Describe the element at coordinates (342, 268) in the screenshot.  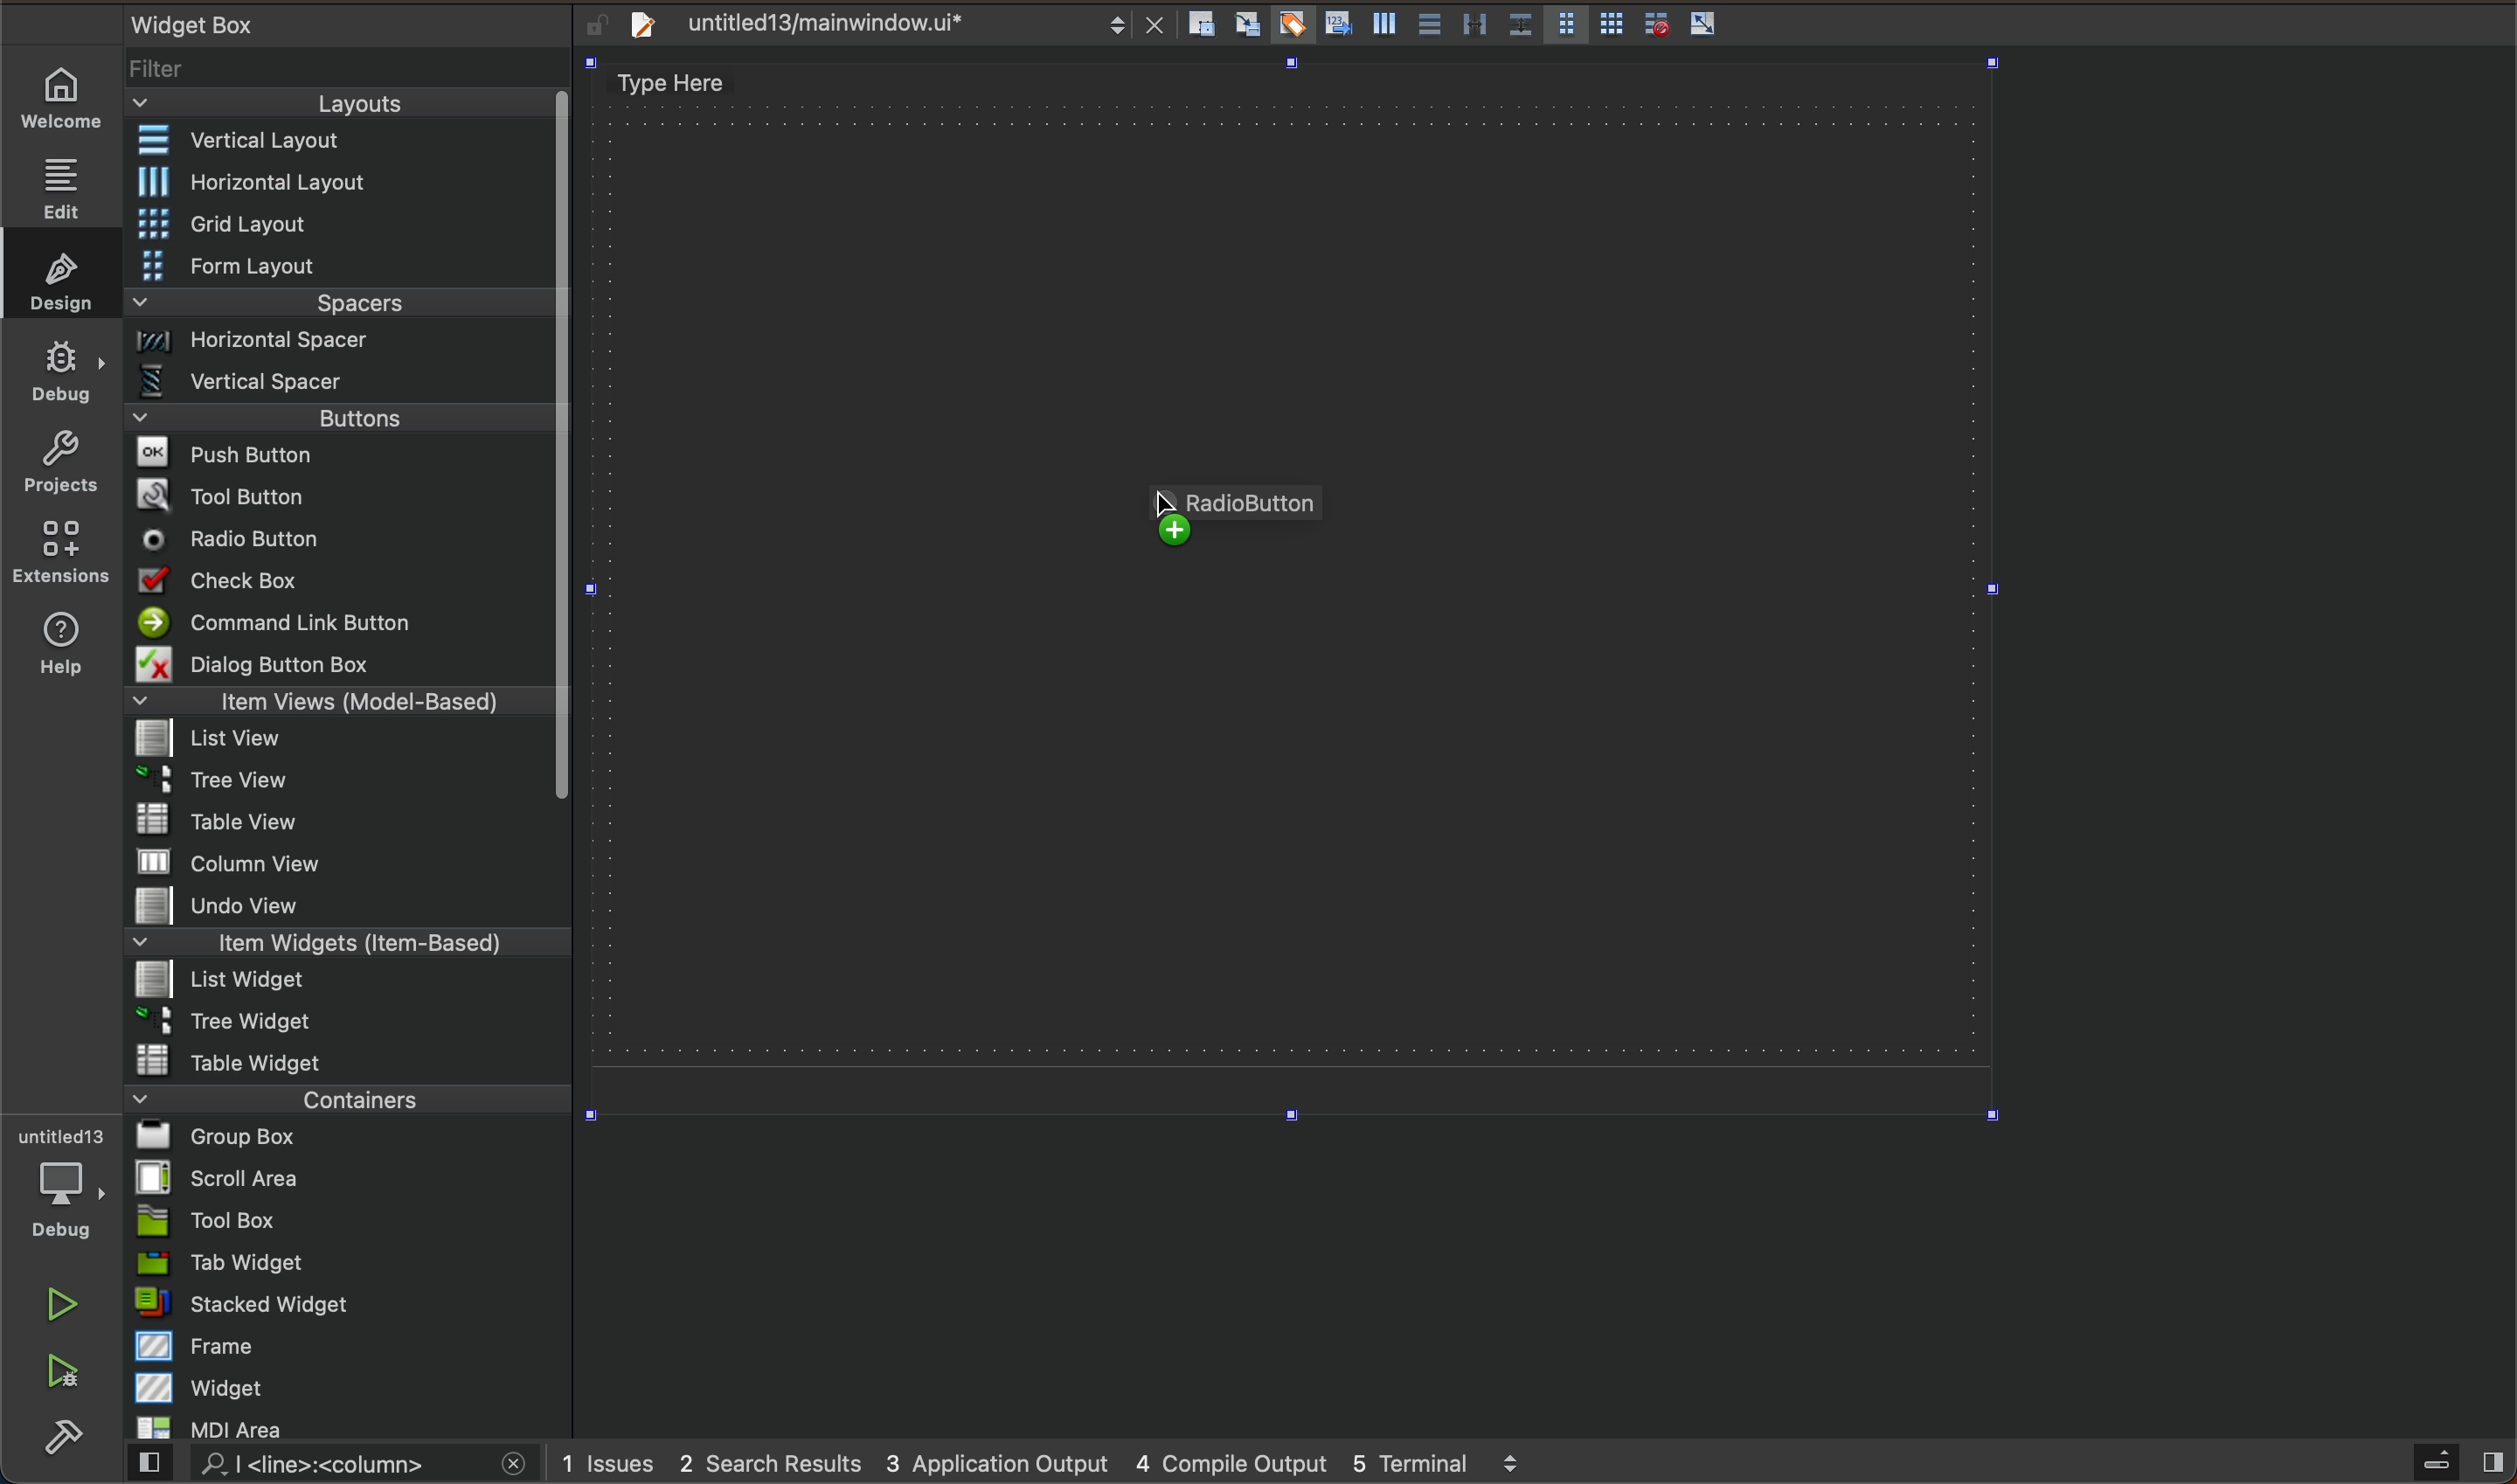
I see `` at that location.